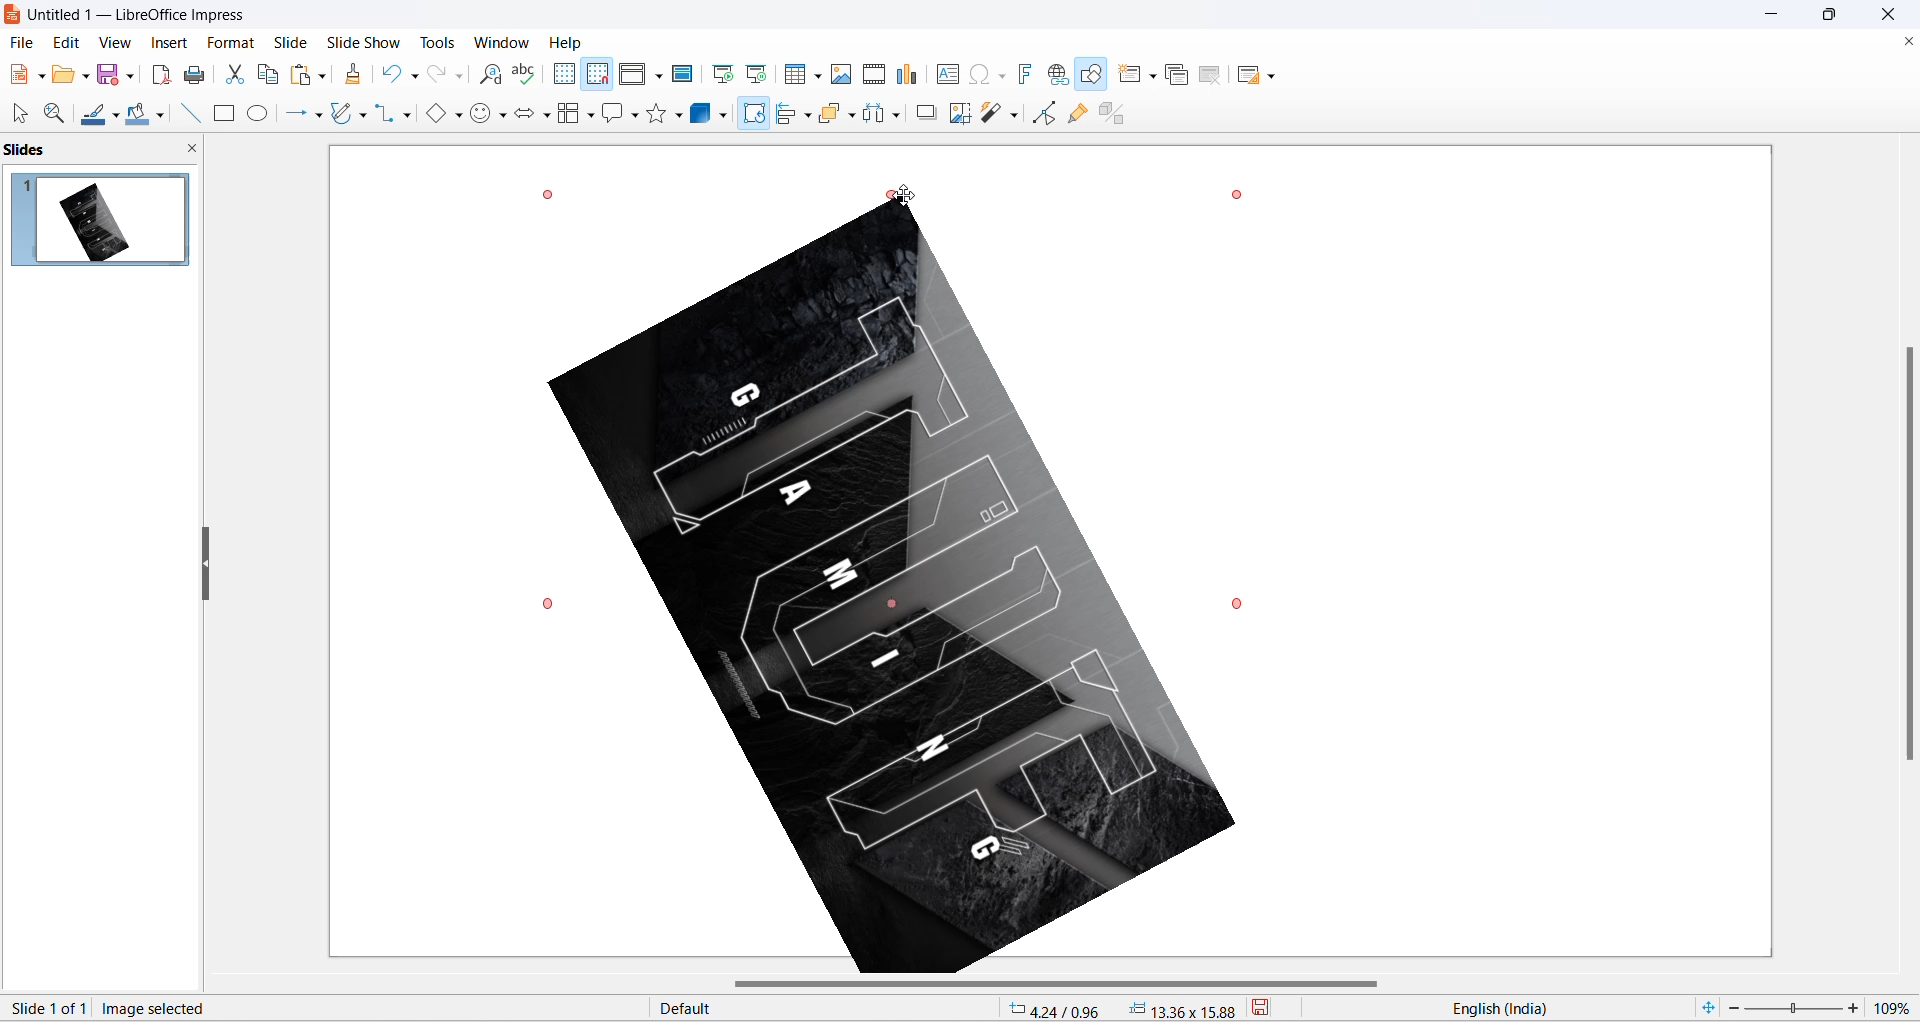 The height and width of the screenshot is (1022, 1920). What do you see at coordinates (224, 115) in the screenshot?
I see `rectangle` at bounding box center [224, 115].